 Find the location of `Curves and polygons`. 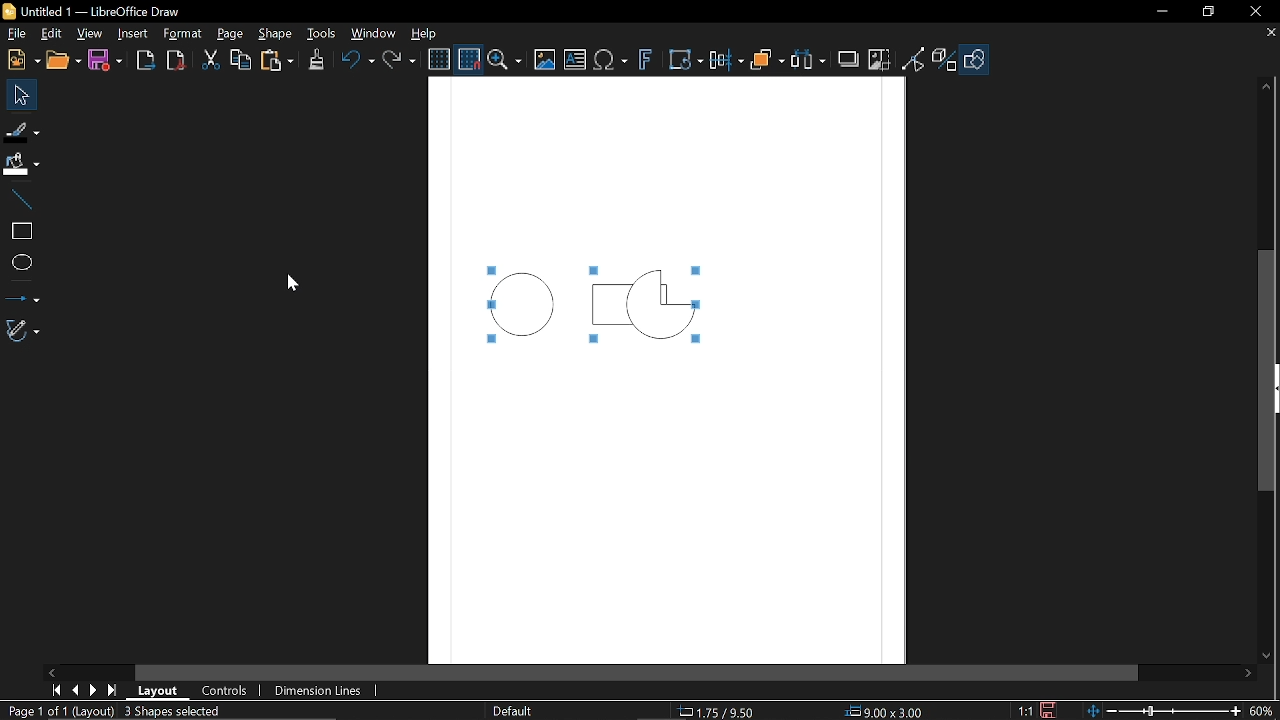

Curves and polygons is located at coordinates (22, 331).